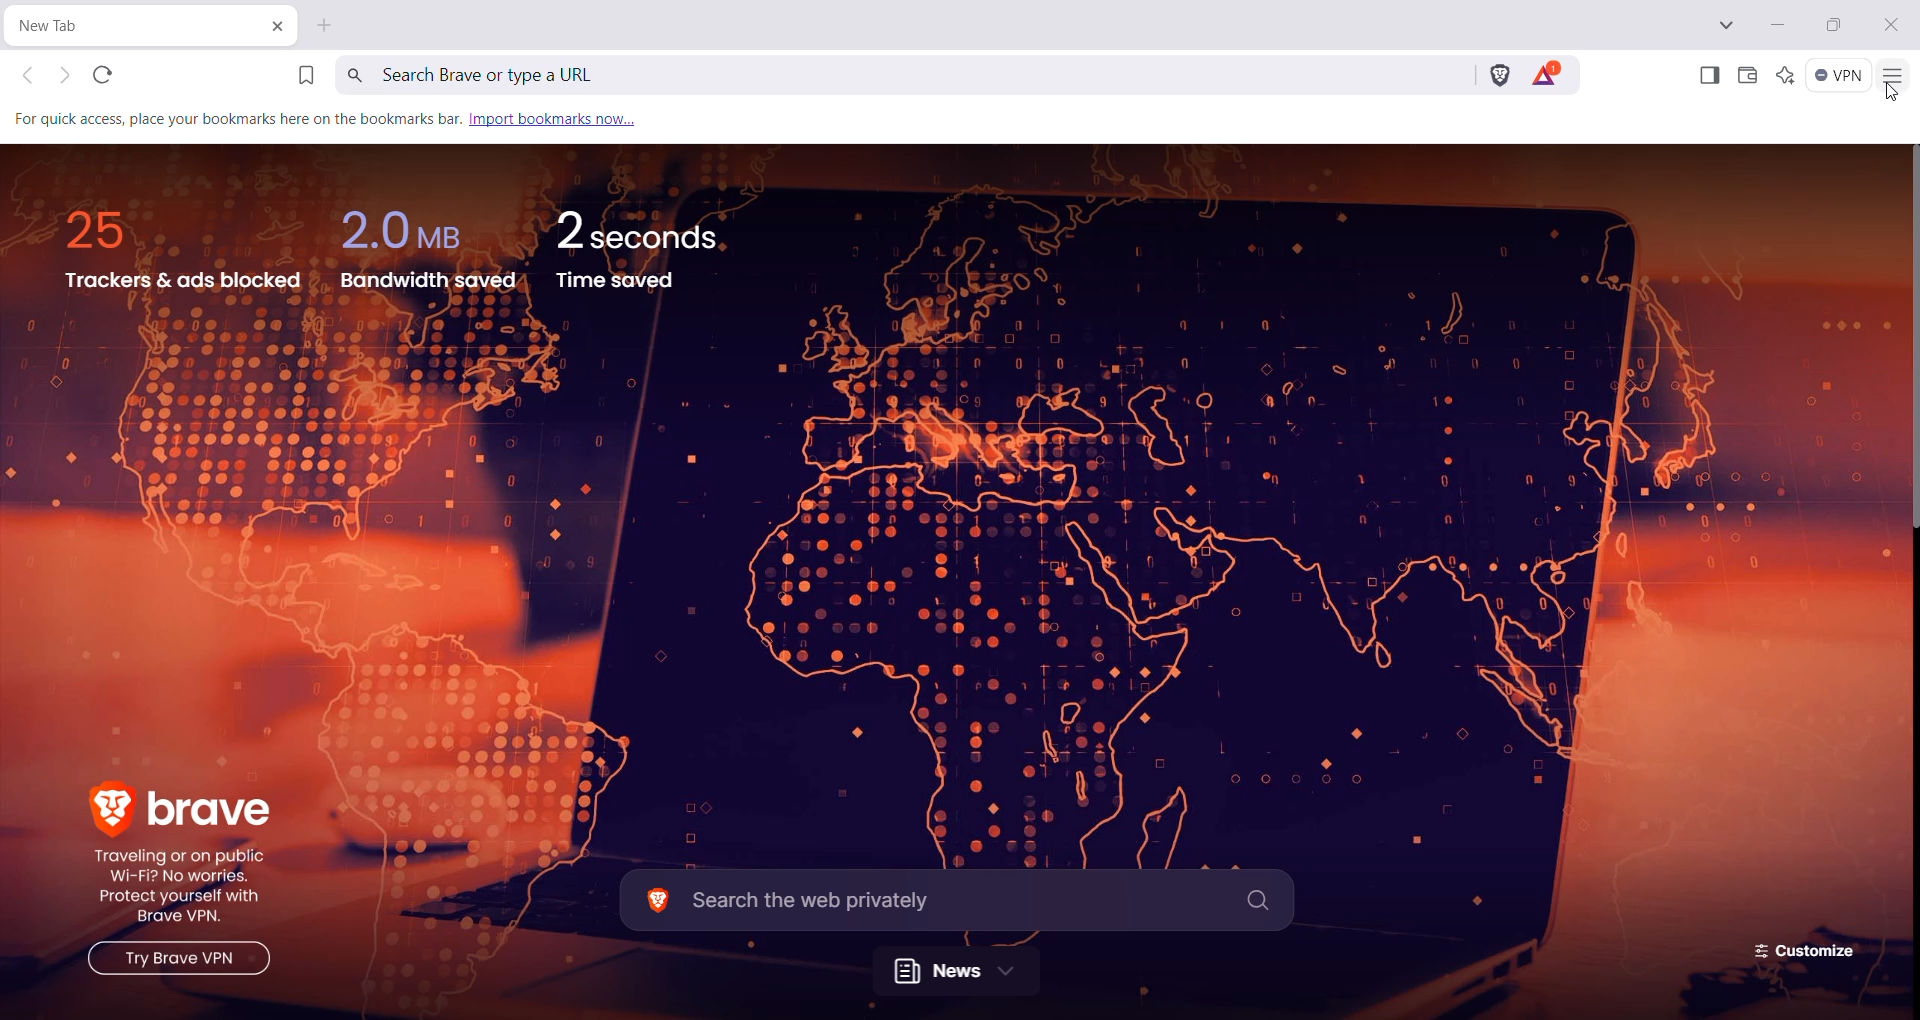 Image resolution: width=1920 pixels, height=1020 pixels. Describe the element at coordinates (1893, 28) in the screenshot. I see `Close` at that location.